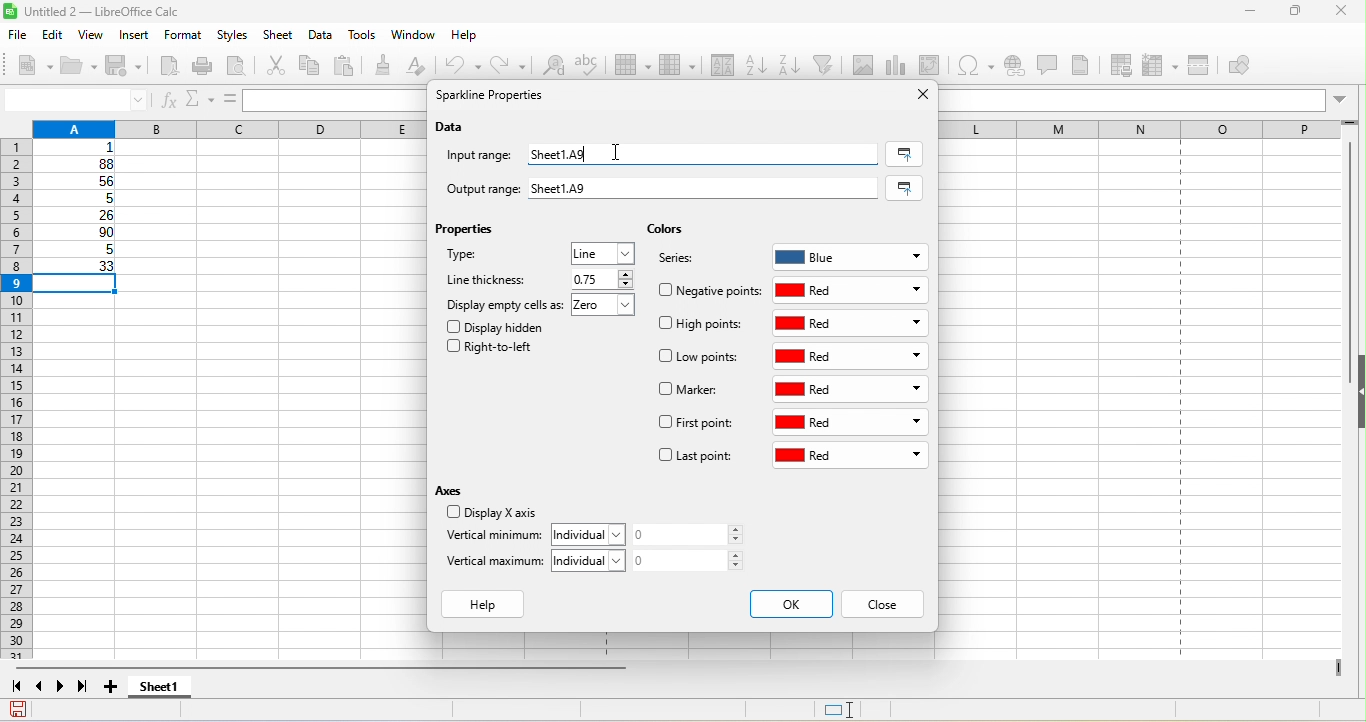 The width and height of the screenshot is (1366, 722). Describe the element at coordinates (327, 670) in the screenshot. I see `horizontal scroll bar` at that location.